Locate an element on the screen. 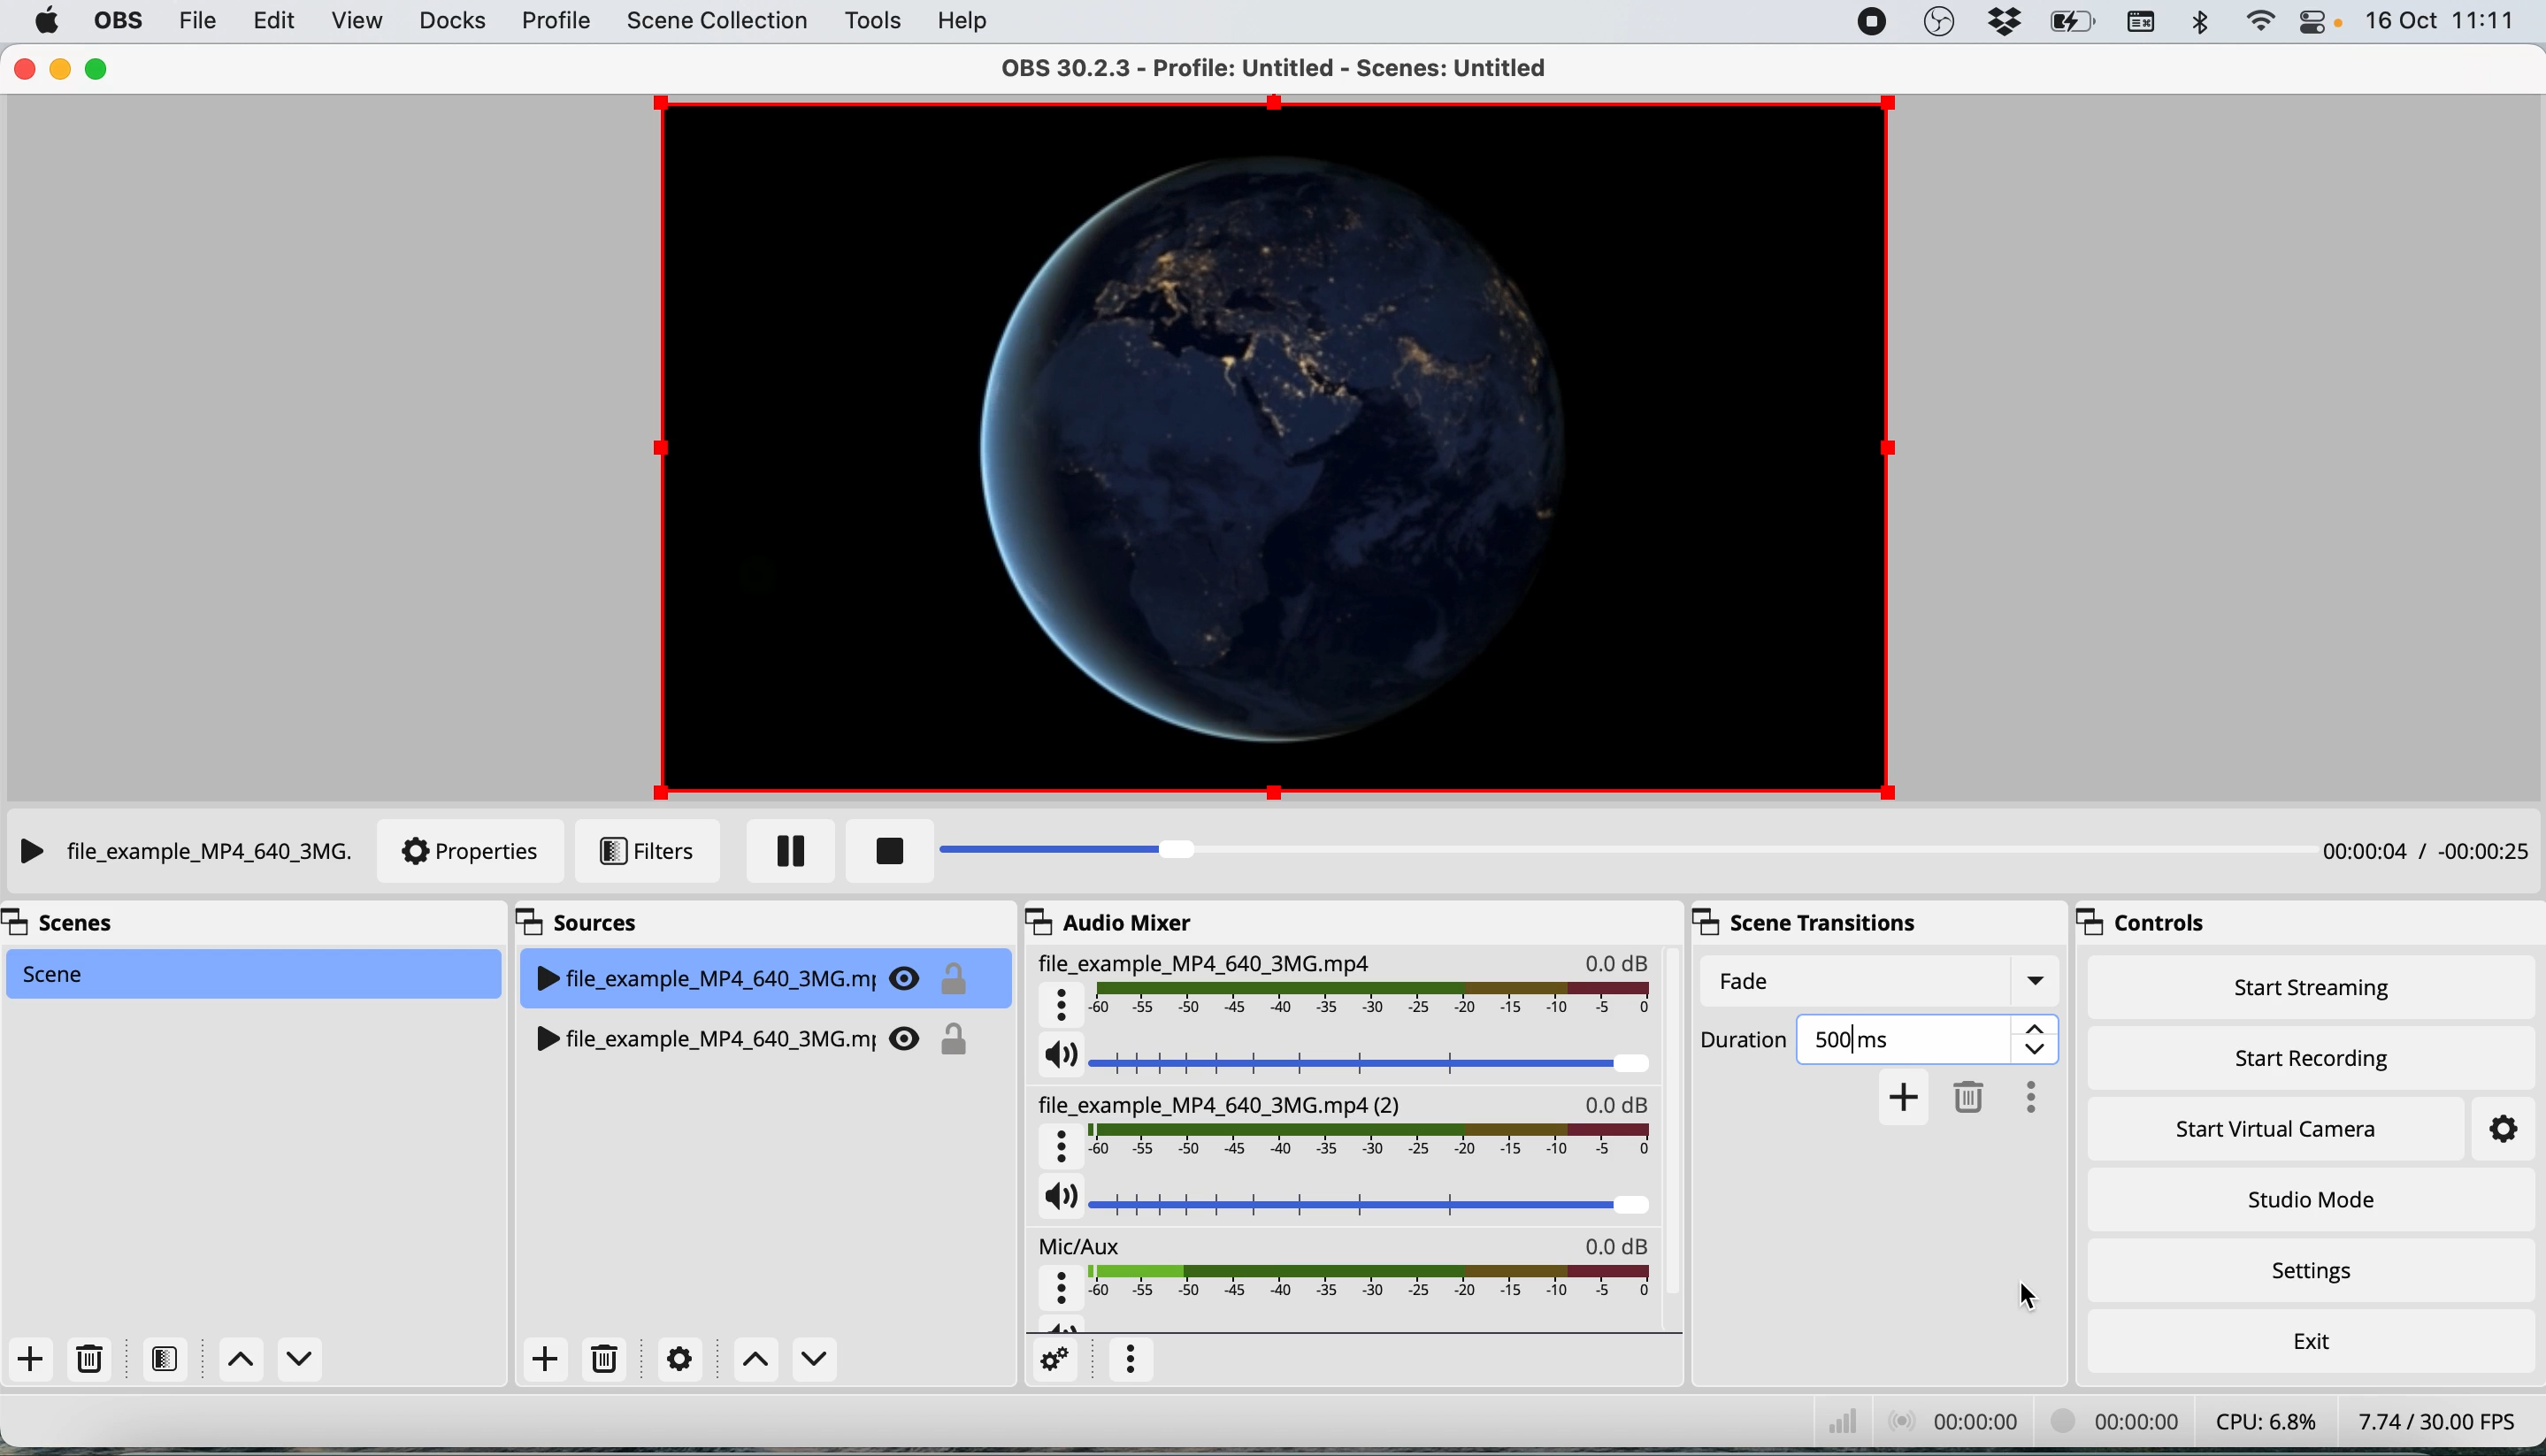 The height and width of the screenshot is (1456, 2546). maximise is located at coordinates (98, 71).